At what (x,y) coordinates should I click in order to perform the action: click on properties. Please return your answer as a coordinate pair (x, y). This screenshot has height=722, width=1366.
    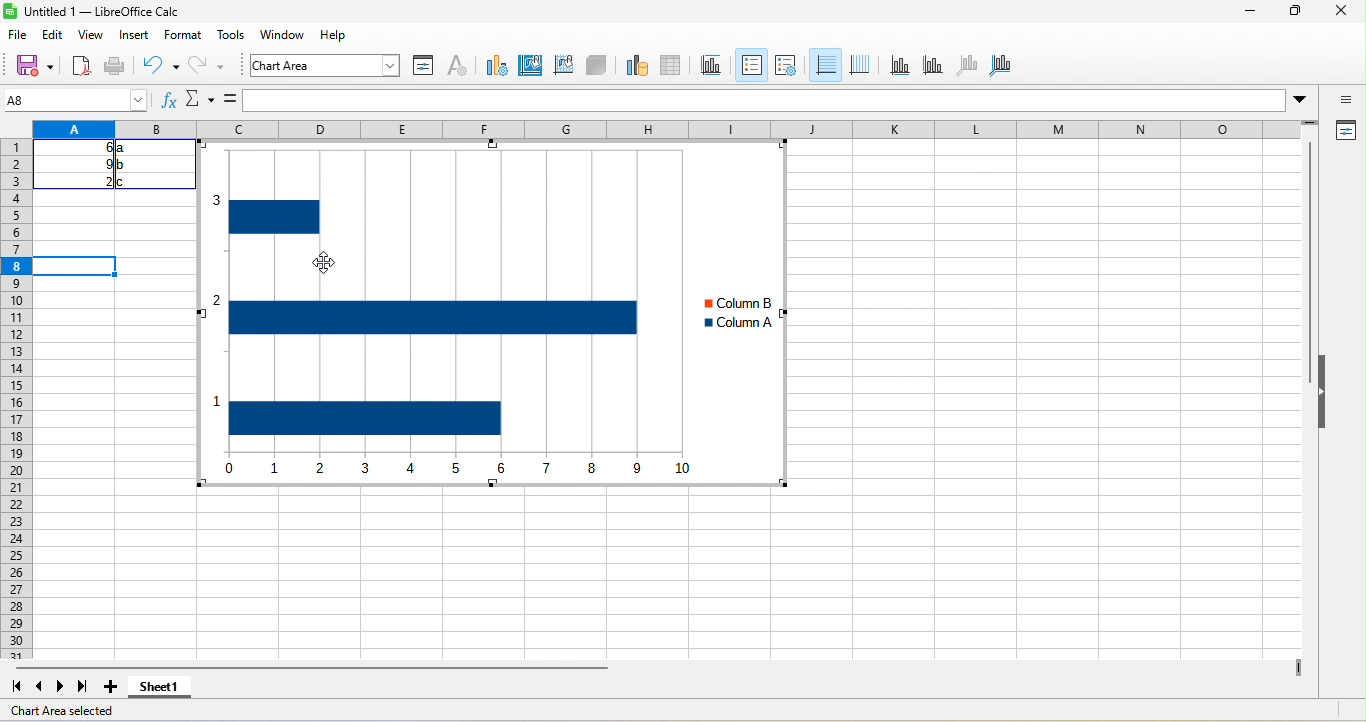
    Looking at the image, I should click on (1347, 130).